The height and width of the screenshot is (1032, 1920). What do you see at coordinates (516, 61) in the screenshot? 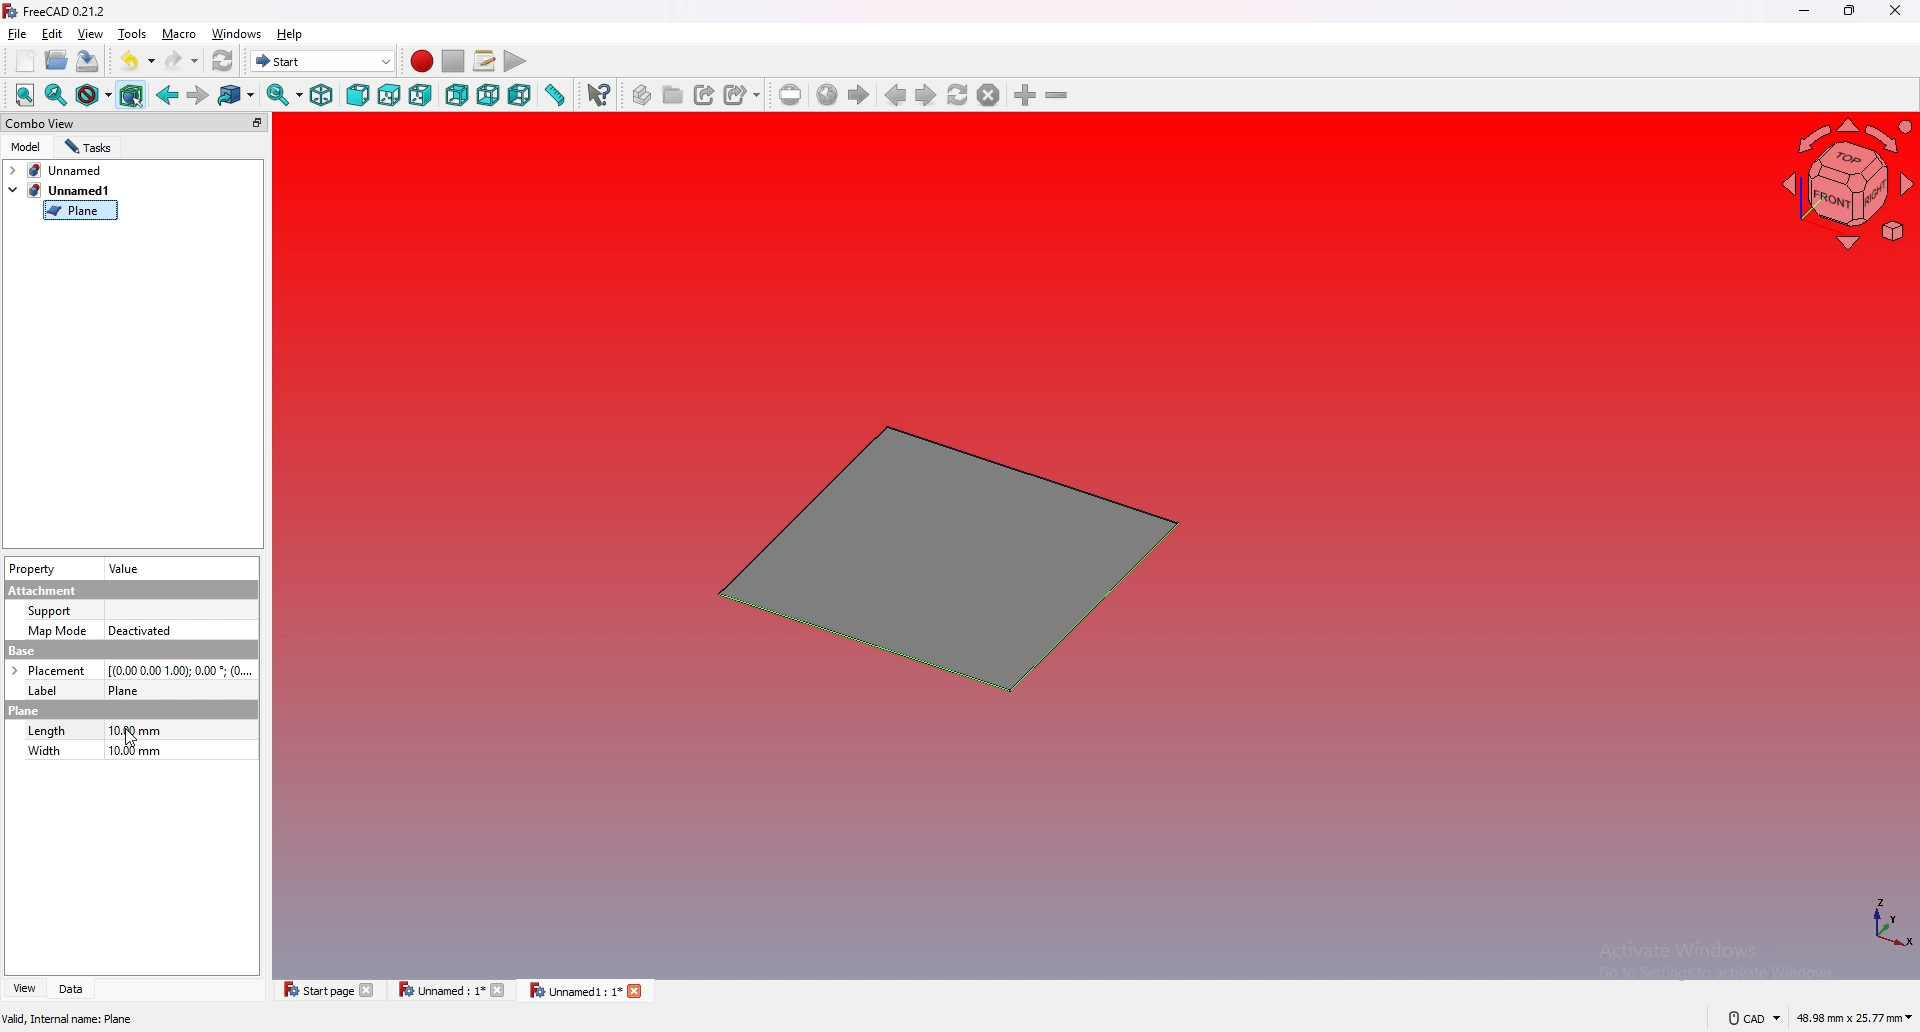
I see `execute macro` at bounding box center [516, 61].